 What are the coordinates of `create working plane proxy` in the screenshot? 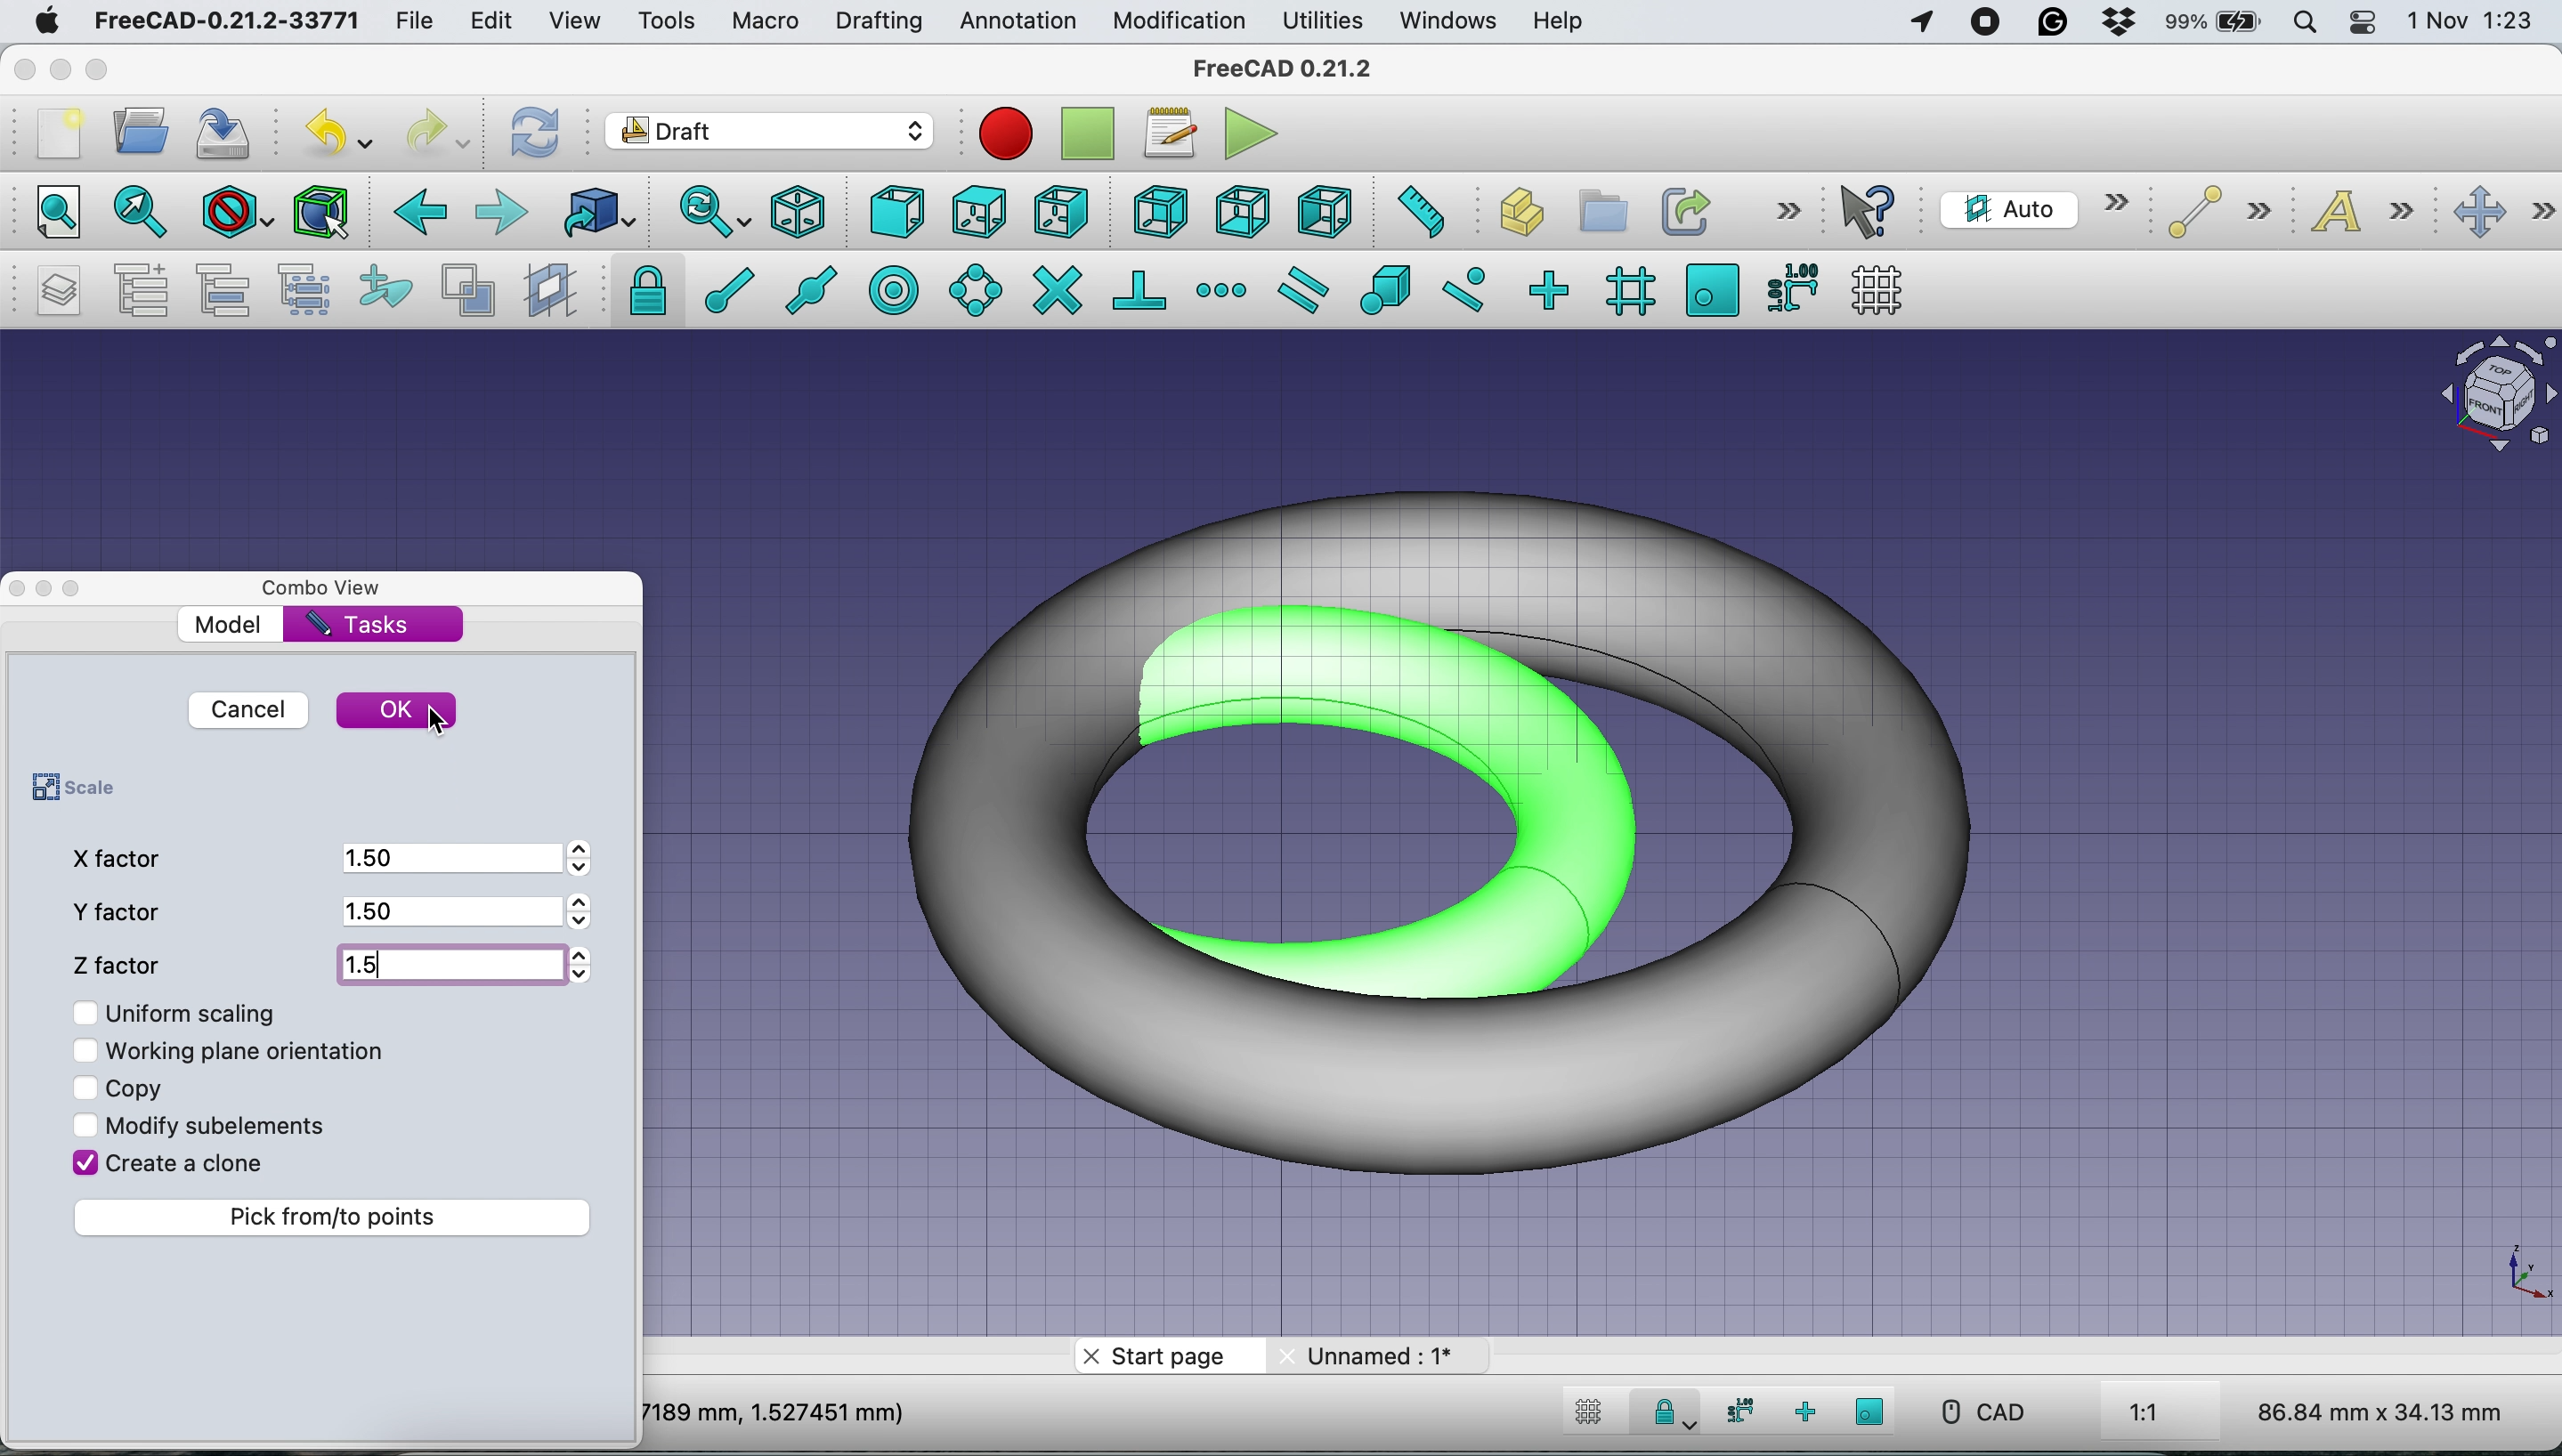 It's located at (547, 289).